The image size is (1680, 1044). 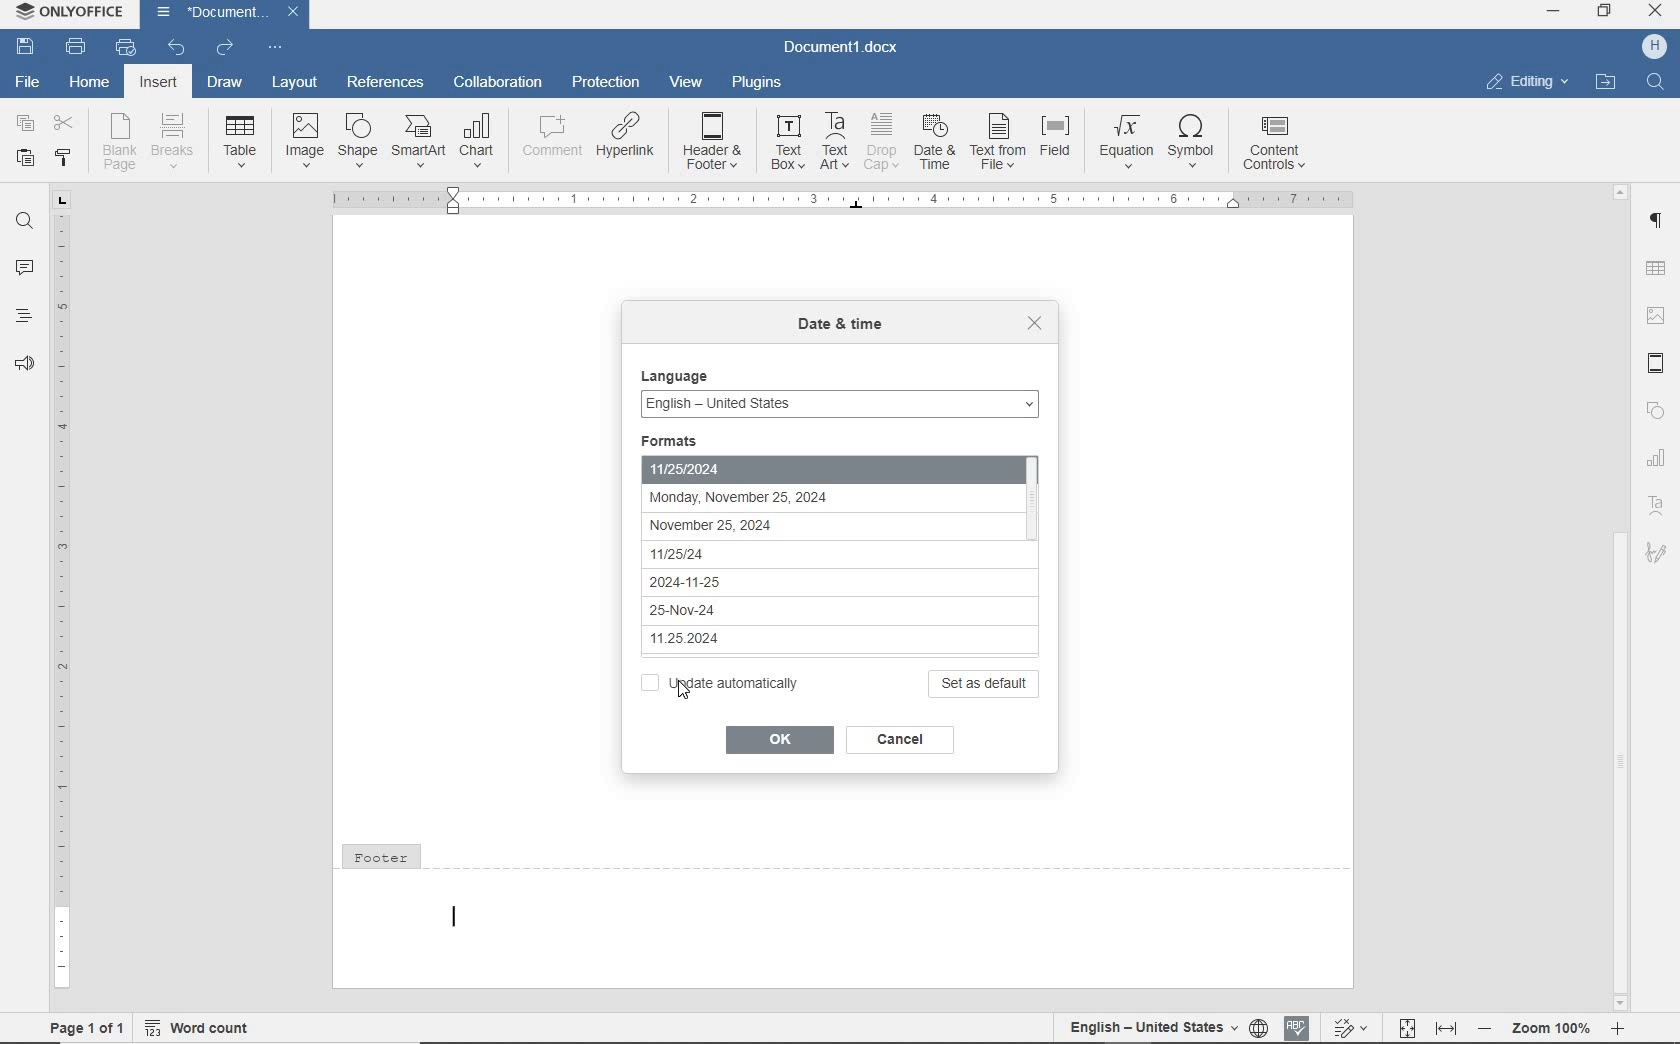 What do you see at coordinates (1044, 549) in the screenshot?
I see `scroll bar` at bounding box center [1044, 549].